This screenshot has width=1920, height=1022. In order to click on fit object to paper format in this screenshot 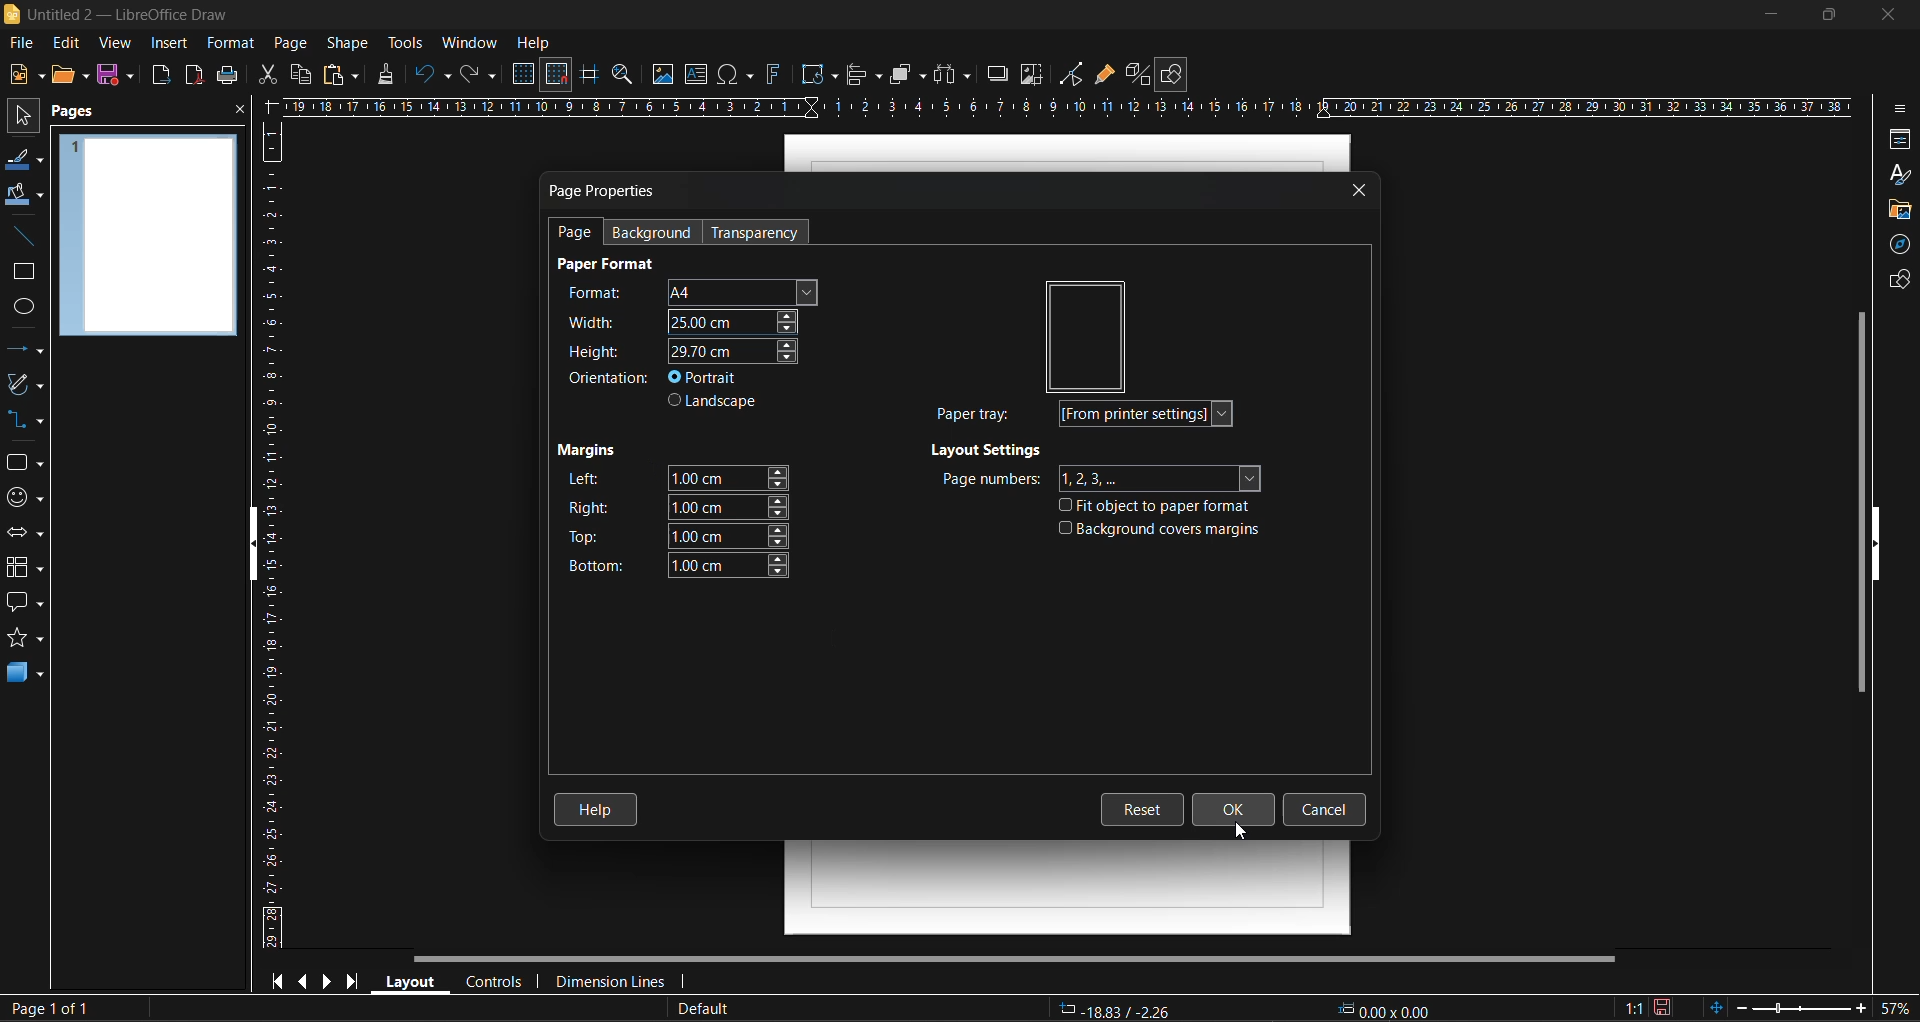, I will do `click(1162, 509)`.